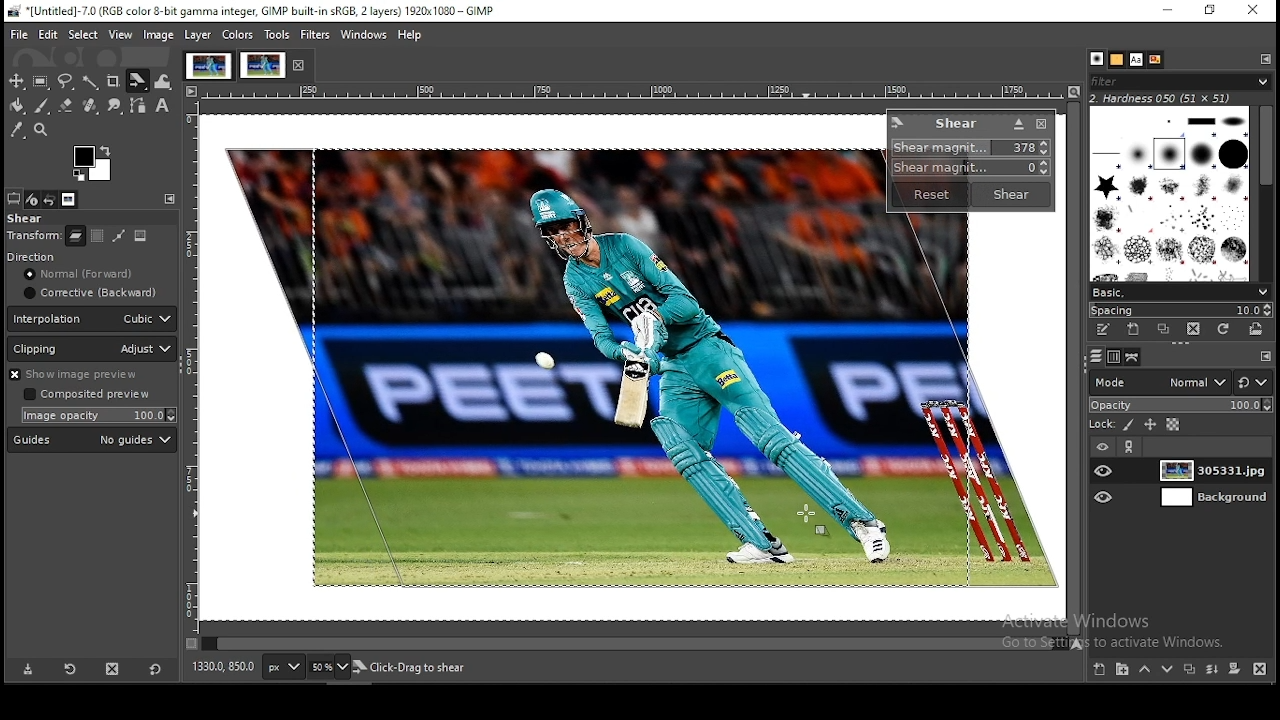 This screenshot has width=1280, height=720. What do you see at coordinates (42, 132) in the screenshot?
I see `zoom tool` at bounding box center [42, 132].